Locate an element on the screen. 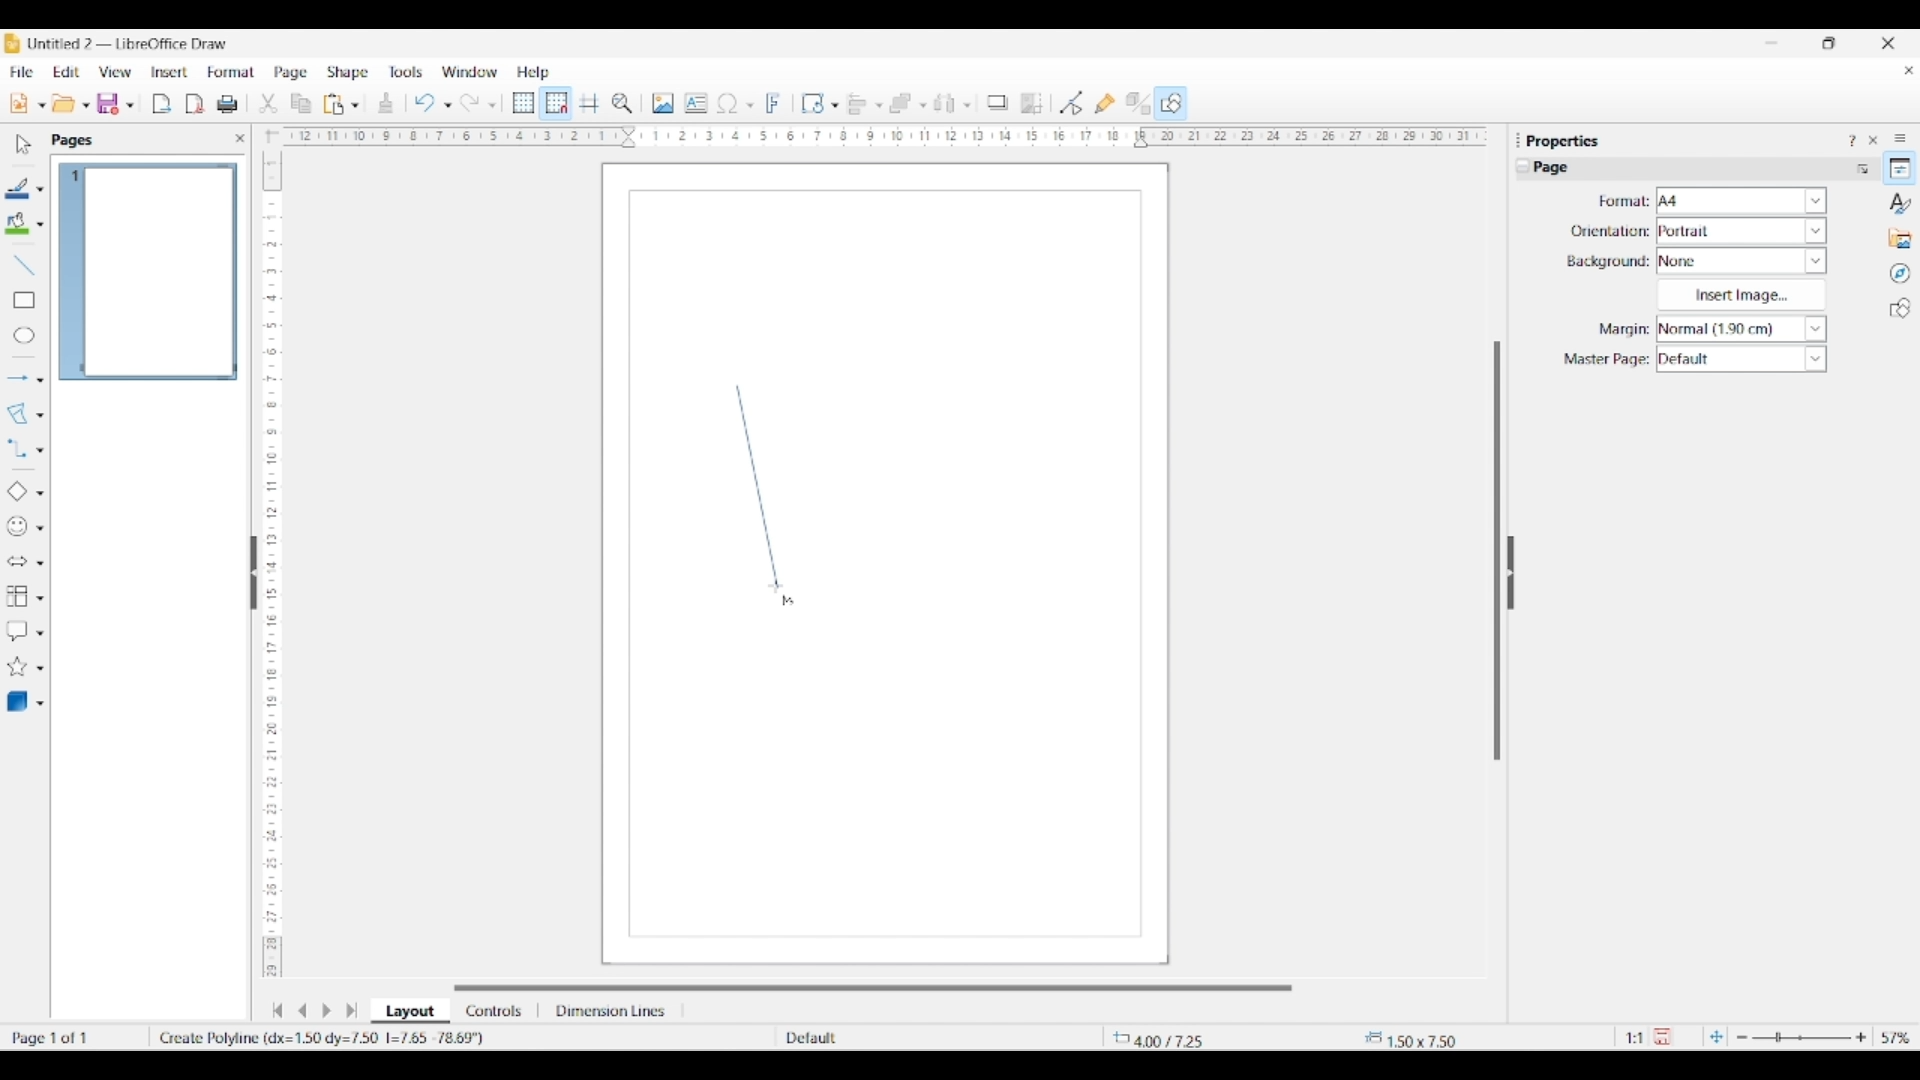  Clone formatting is located at coordinates (386, 103).